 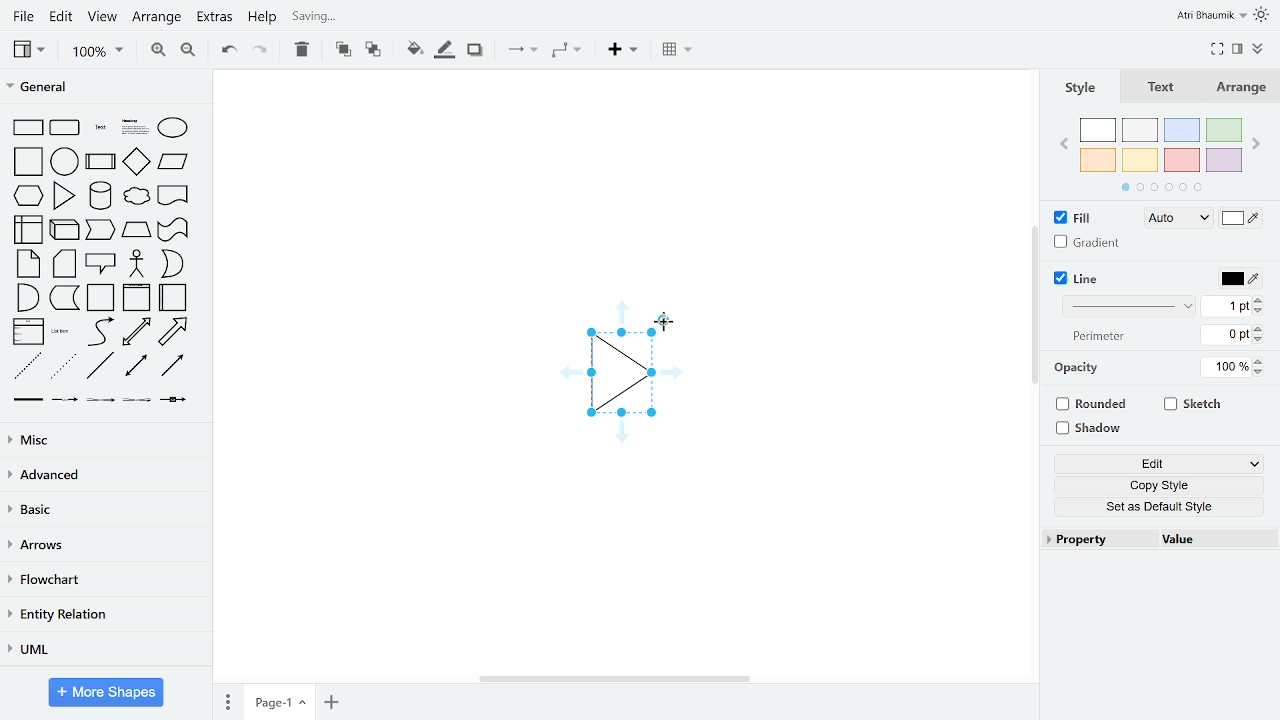 What do you see at coordinates (101, 402) in the screenshot?
I see `connector with 2 label` at bounding box center [101, 402].